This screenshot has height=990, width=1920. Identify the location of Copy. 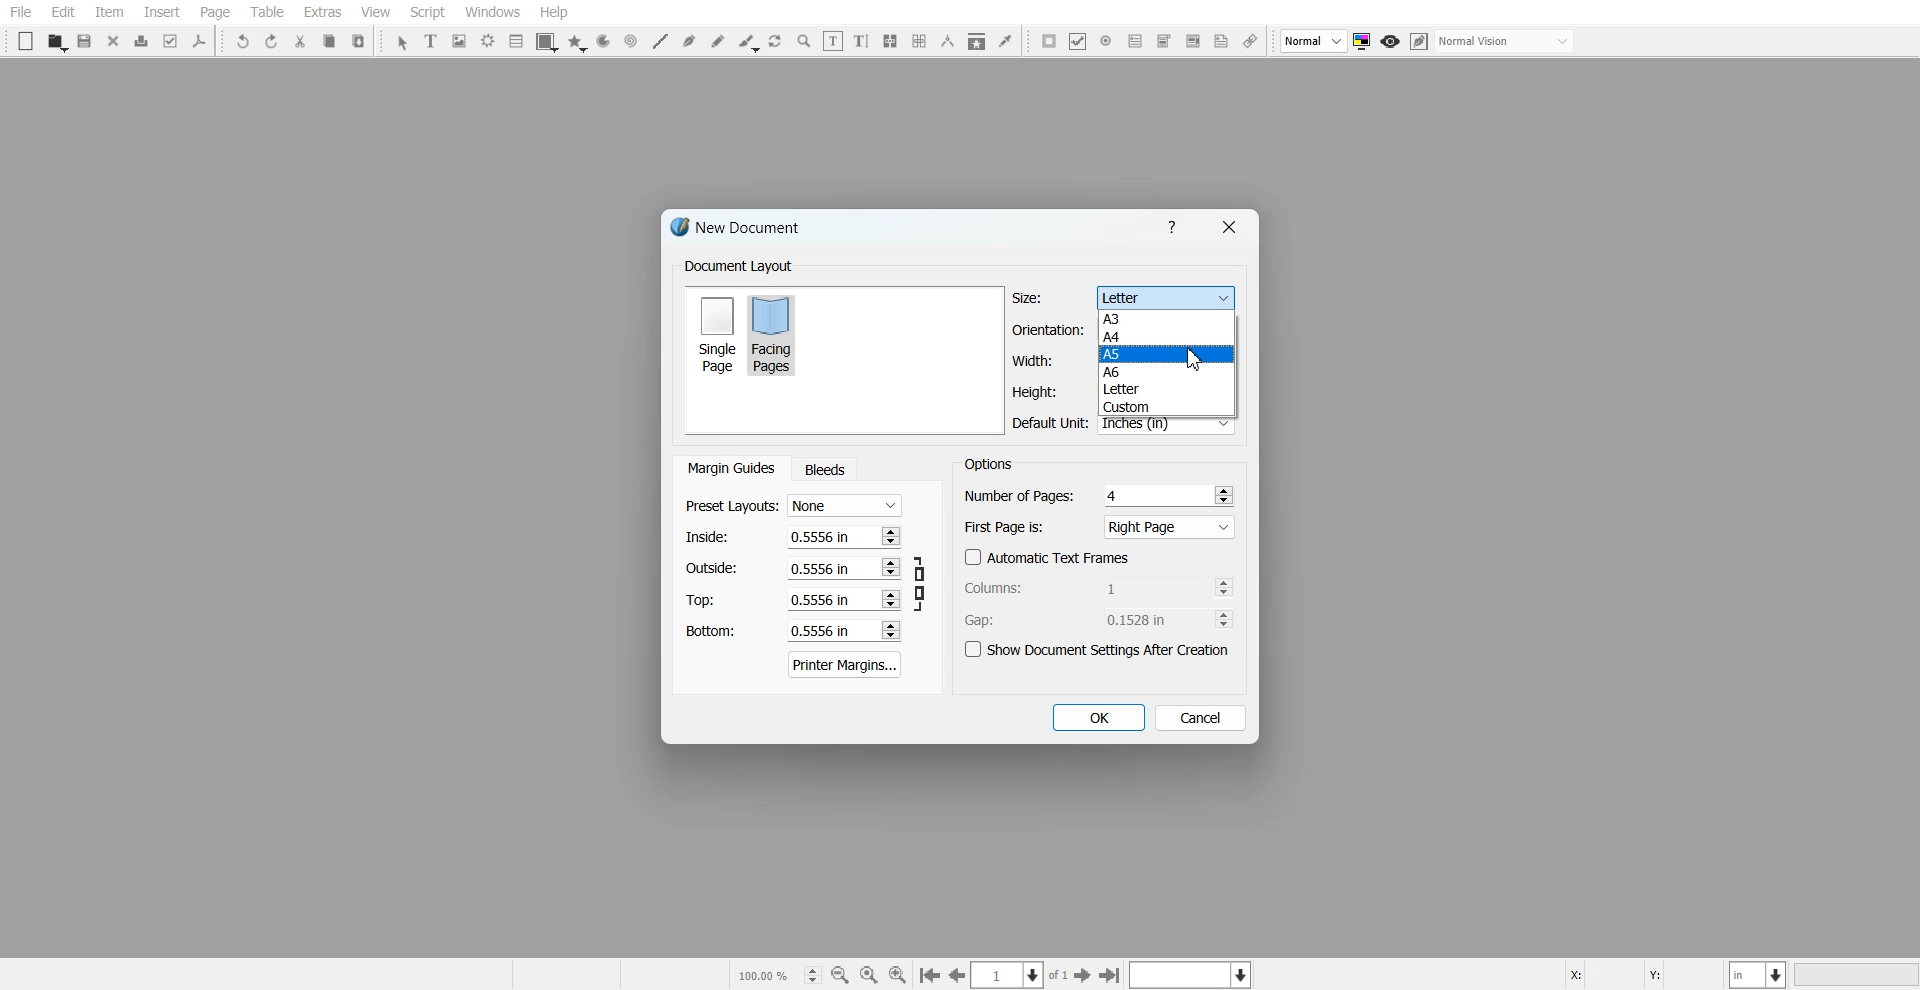
(328, 41).